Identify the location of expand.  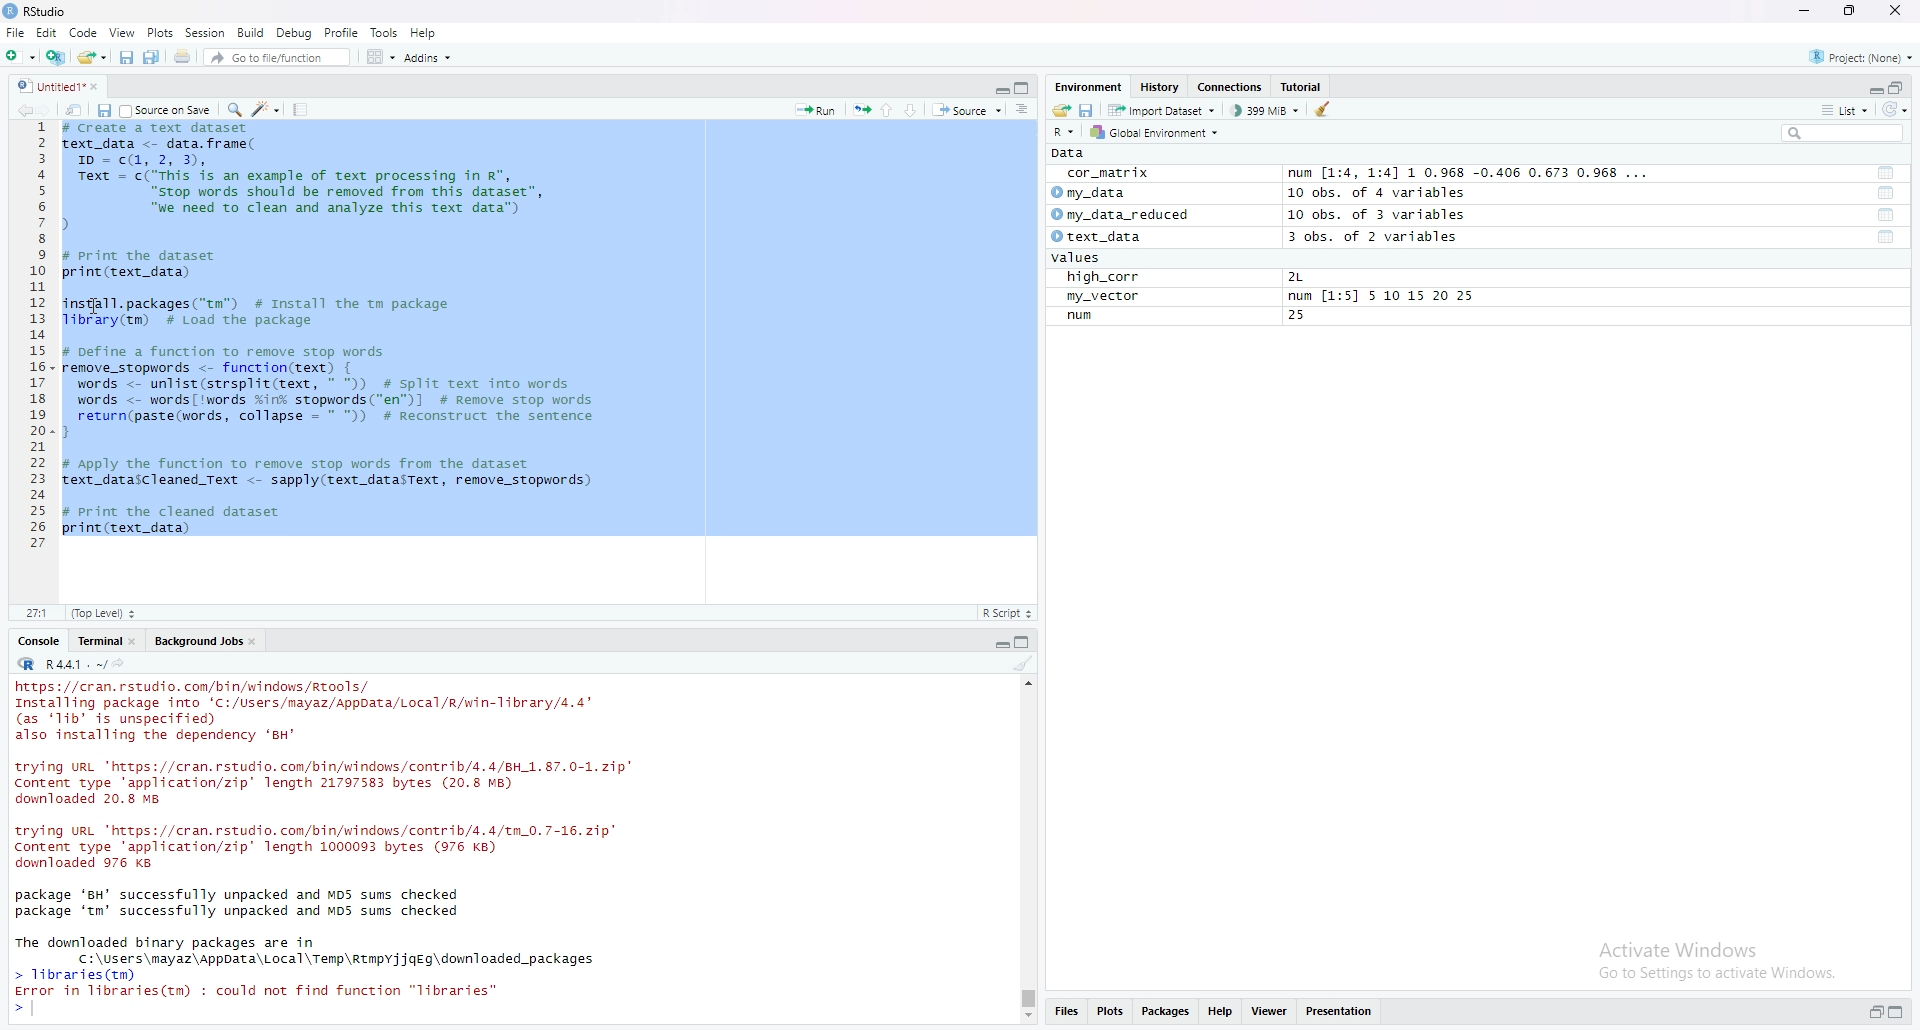
(999, 645).